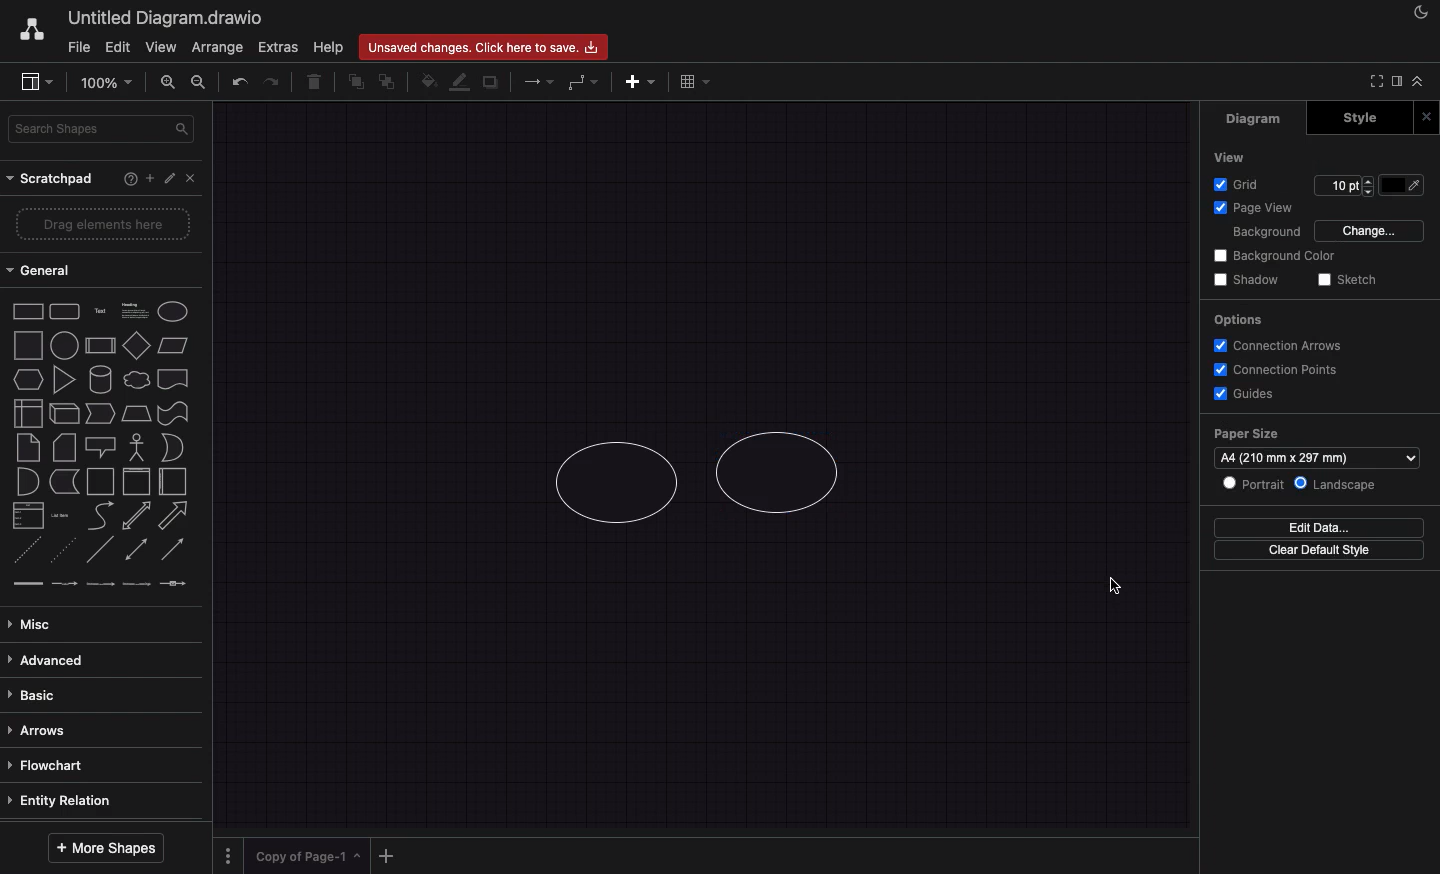 The width and height of the screenshot is (1440, 874). Describe the element at coordinates (238, 82) in the screenshot. I see `undo` at that location.